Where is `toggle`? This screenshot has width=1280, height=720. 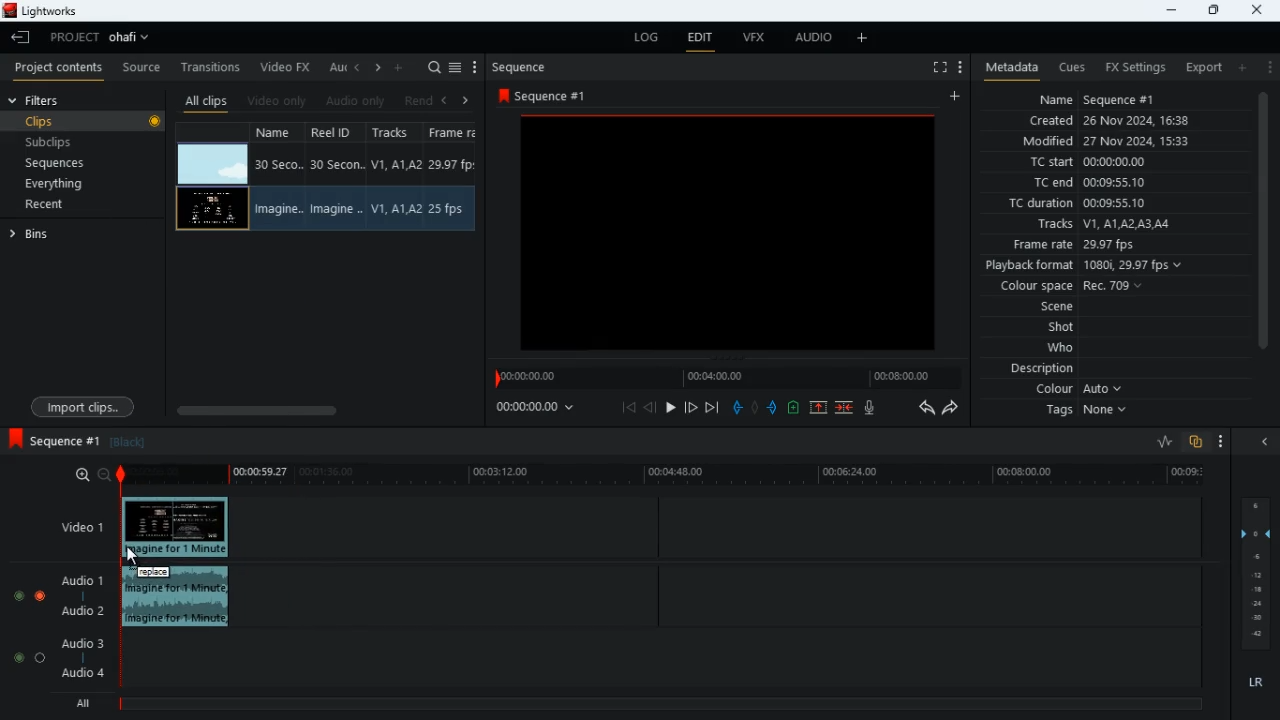 toggle is located at coordinates (18, 657).